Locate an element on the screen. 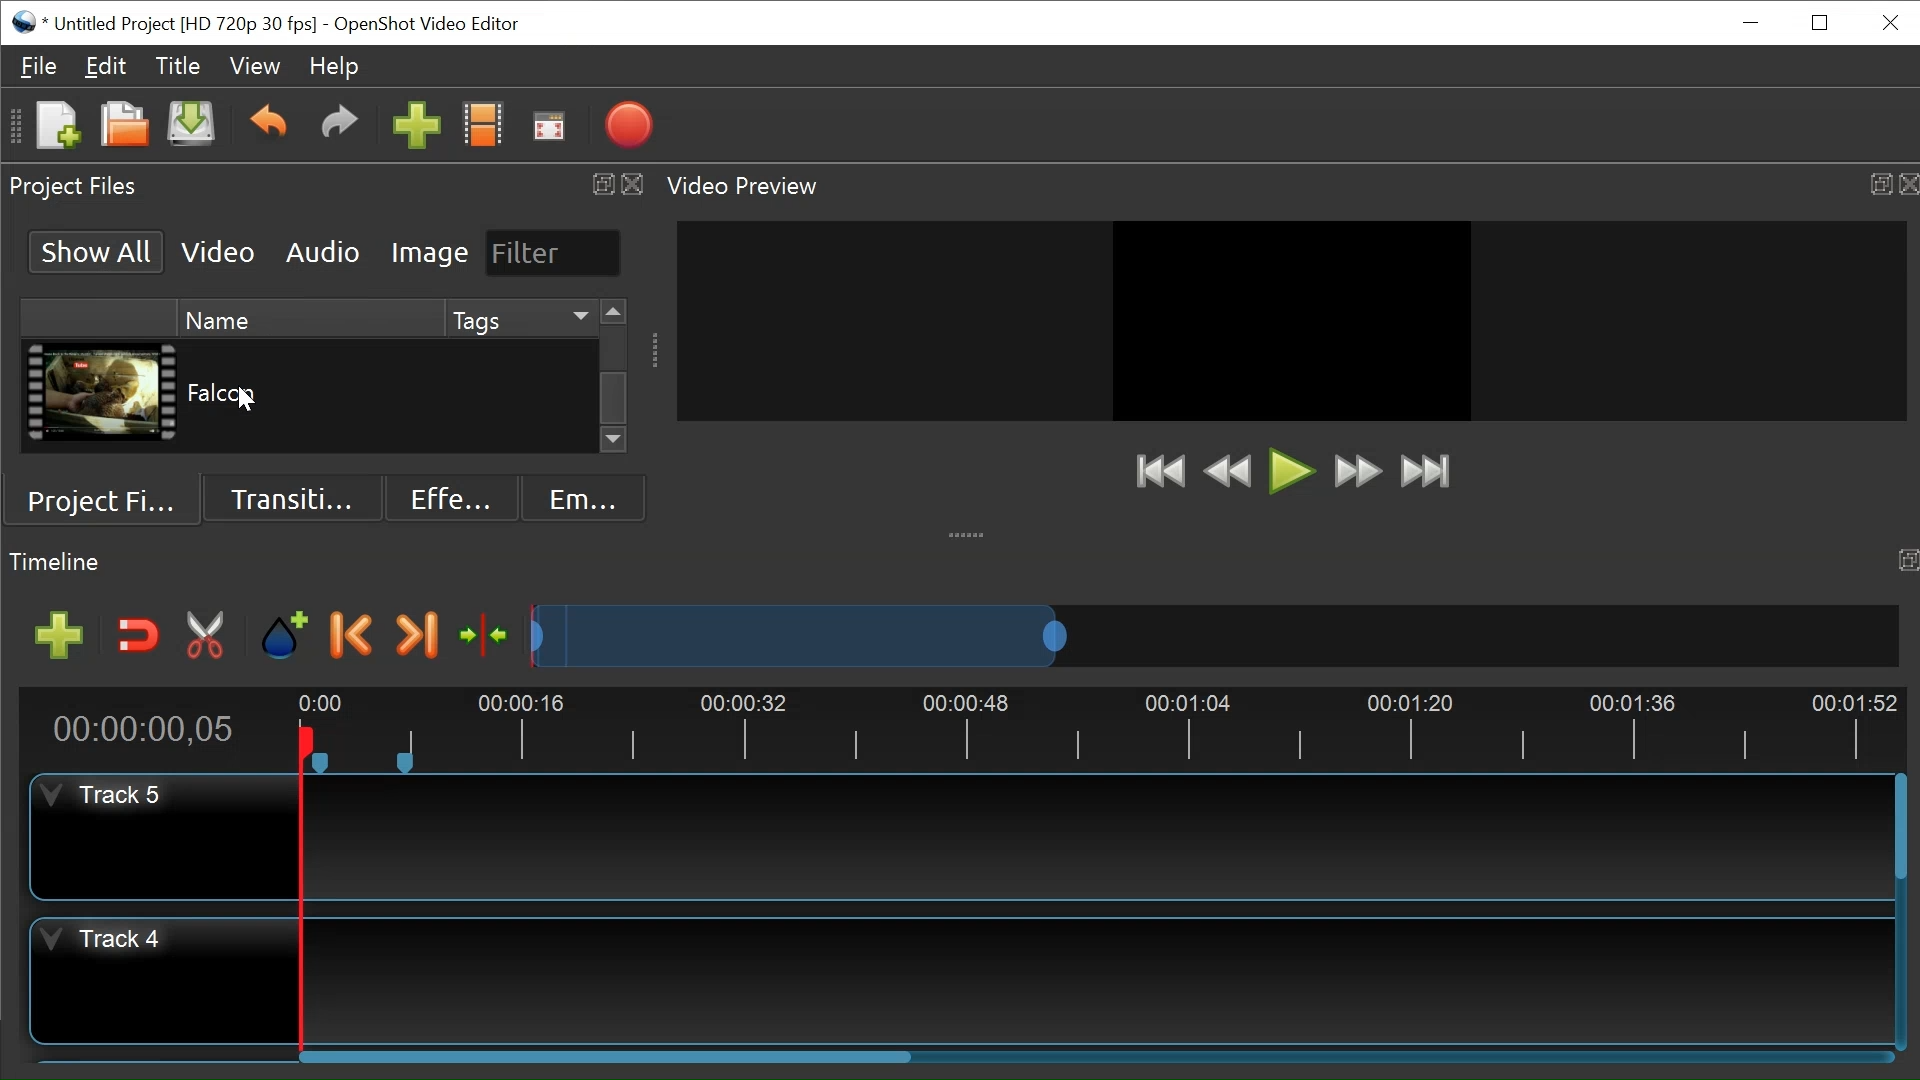 The width and height of the screenshot is (1920, 1080). Zoom Slider is located at coordinates (1207, 633).